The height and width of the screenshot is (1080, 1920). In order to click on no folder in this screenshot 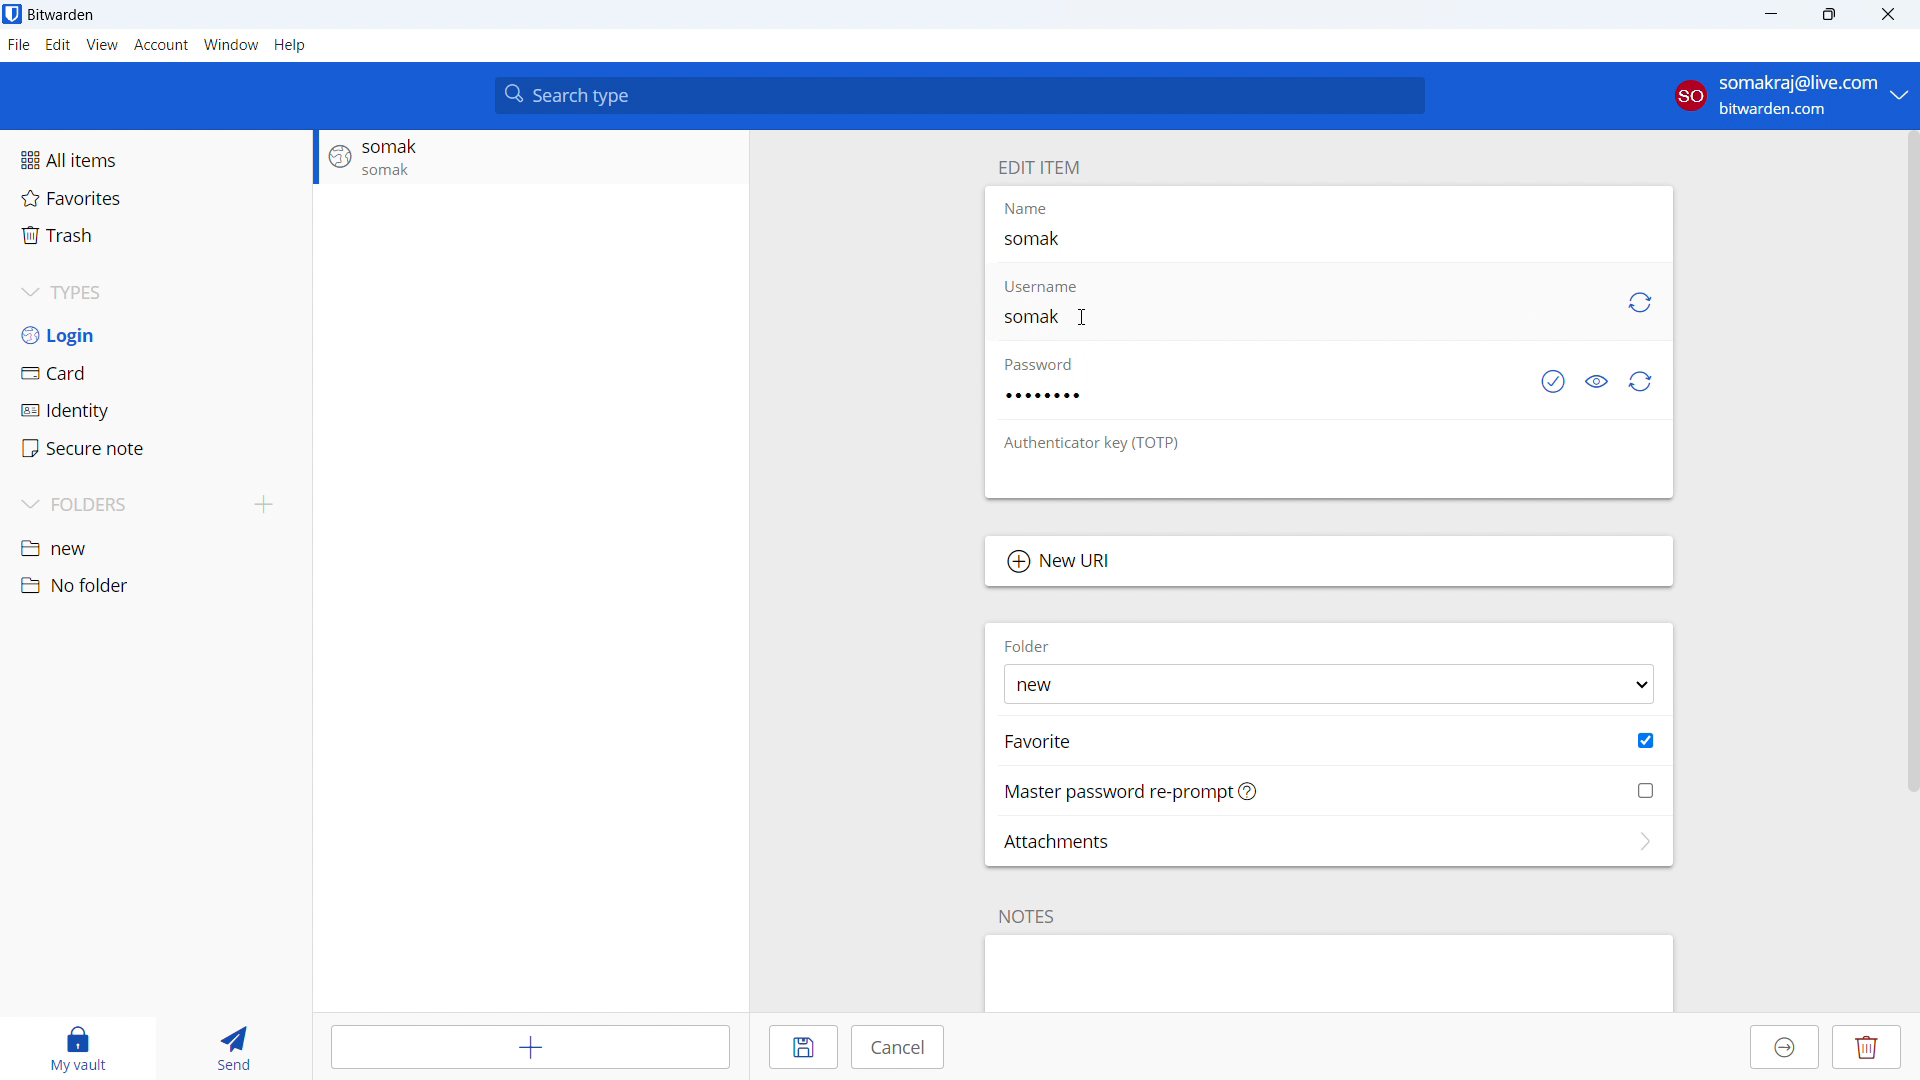, I will do `click(156, 586)`.